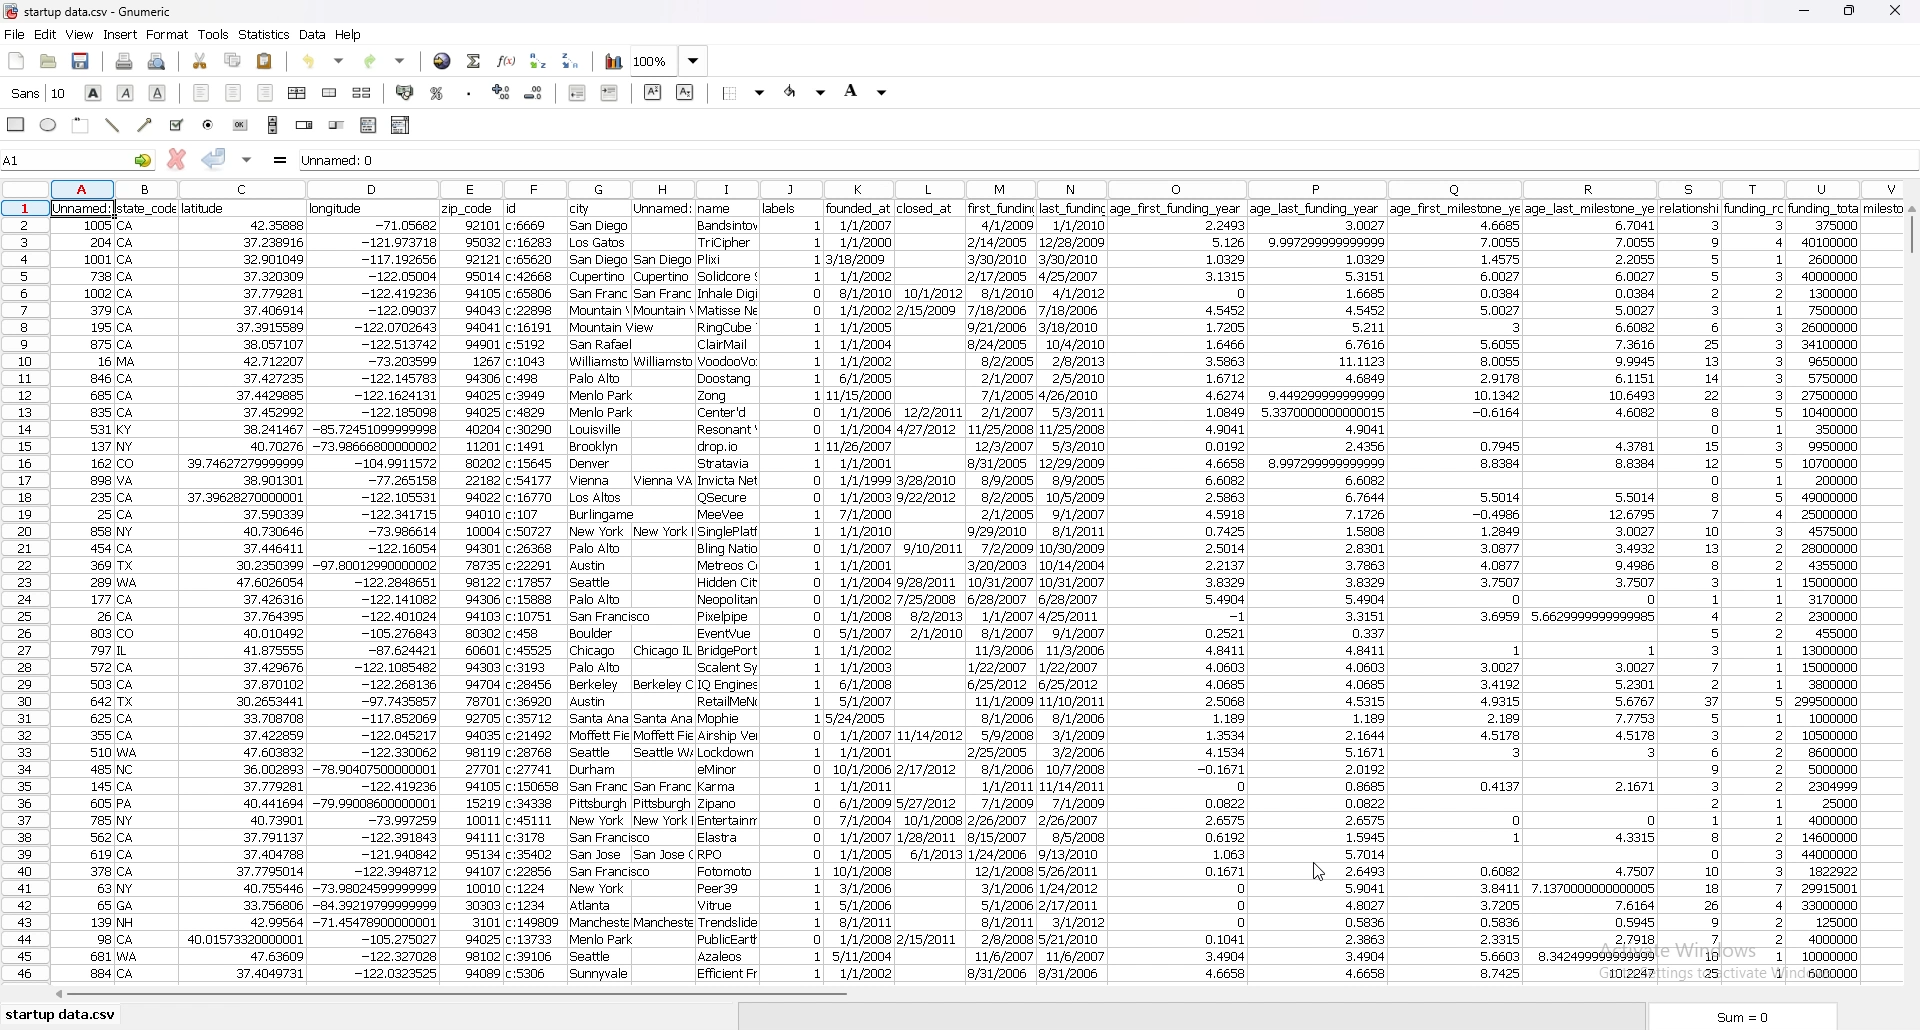  I want to click on scroll bar, so click(1910, 599).